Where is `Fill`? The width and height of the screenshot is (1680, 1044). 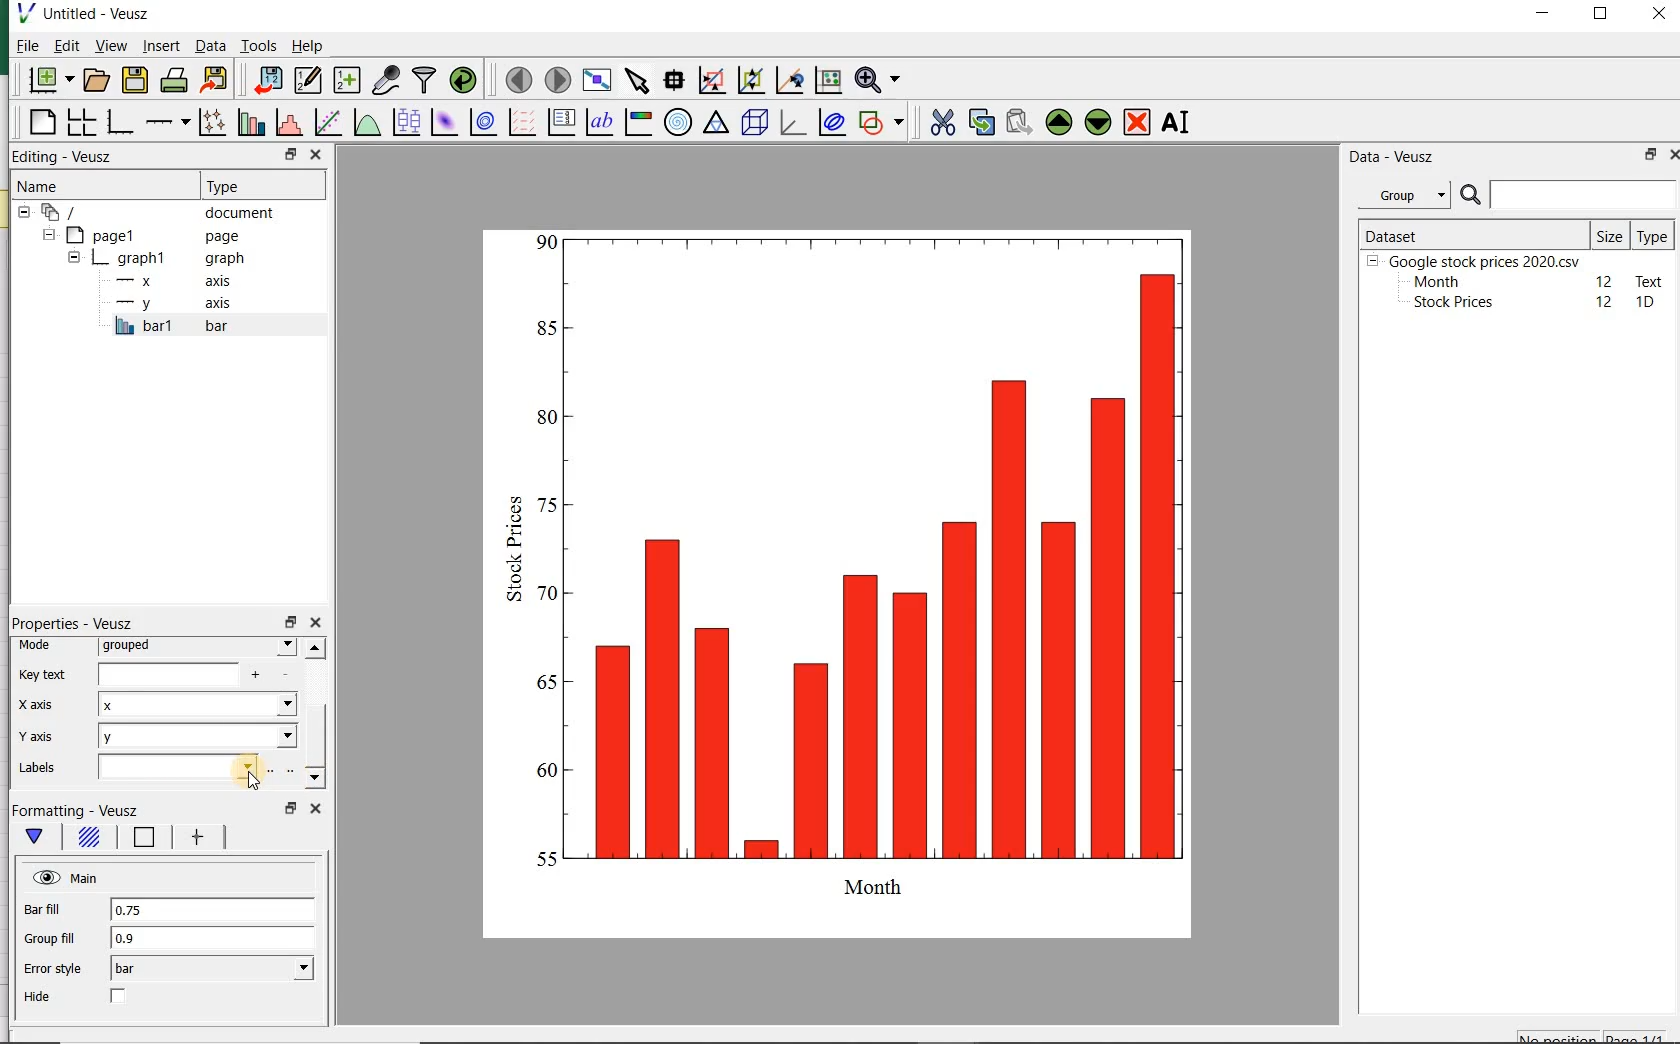 Fill is located at coordinates (91, 838).